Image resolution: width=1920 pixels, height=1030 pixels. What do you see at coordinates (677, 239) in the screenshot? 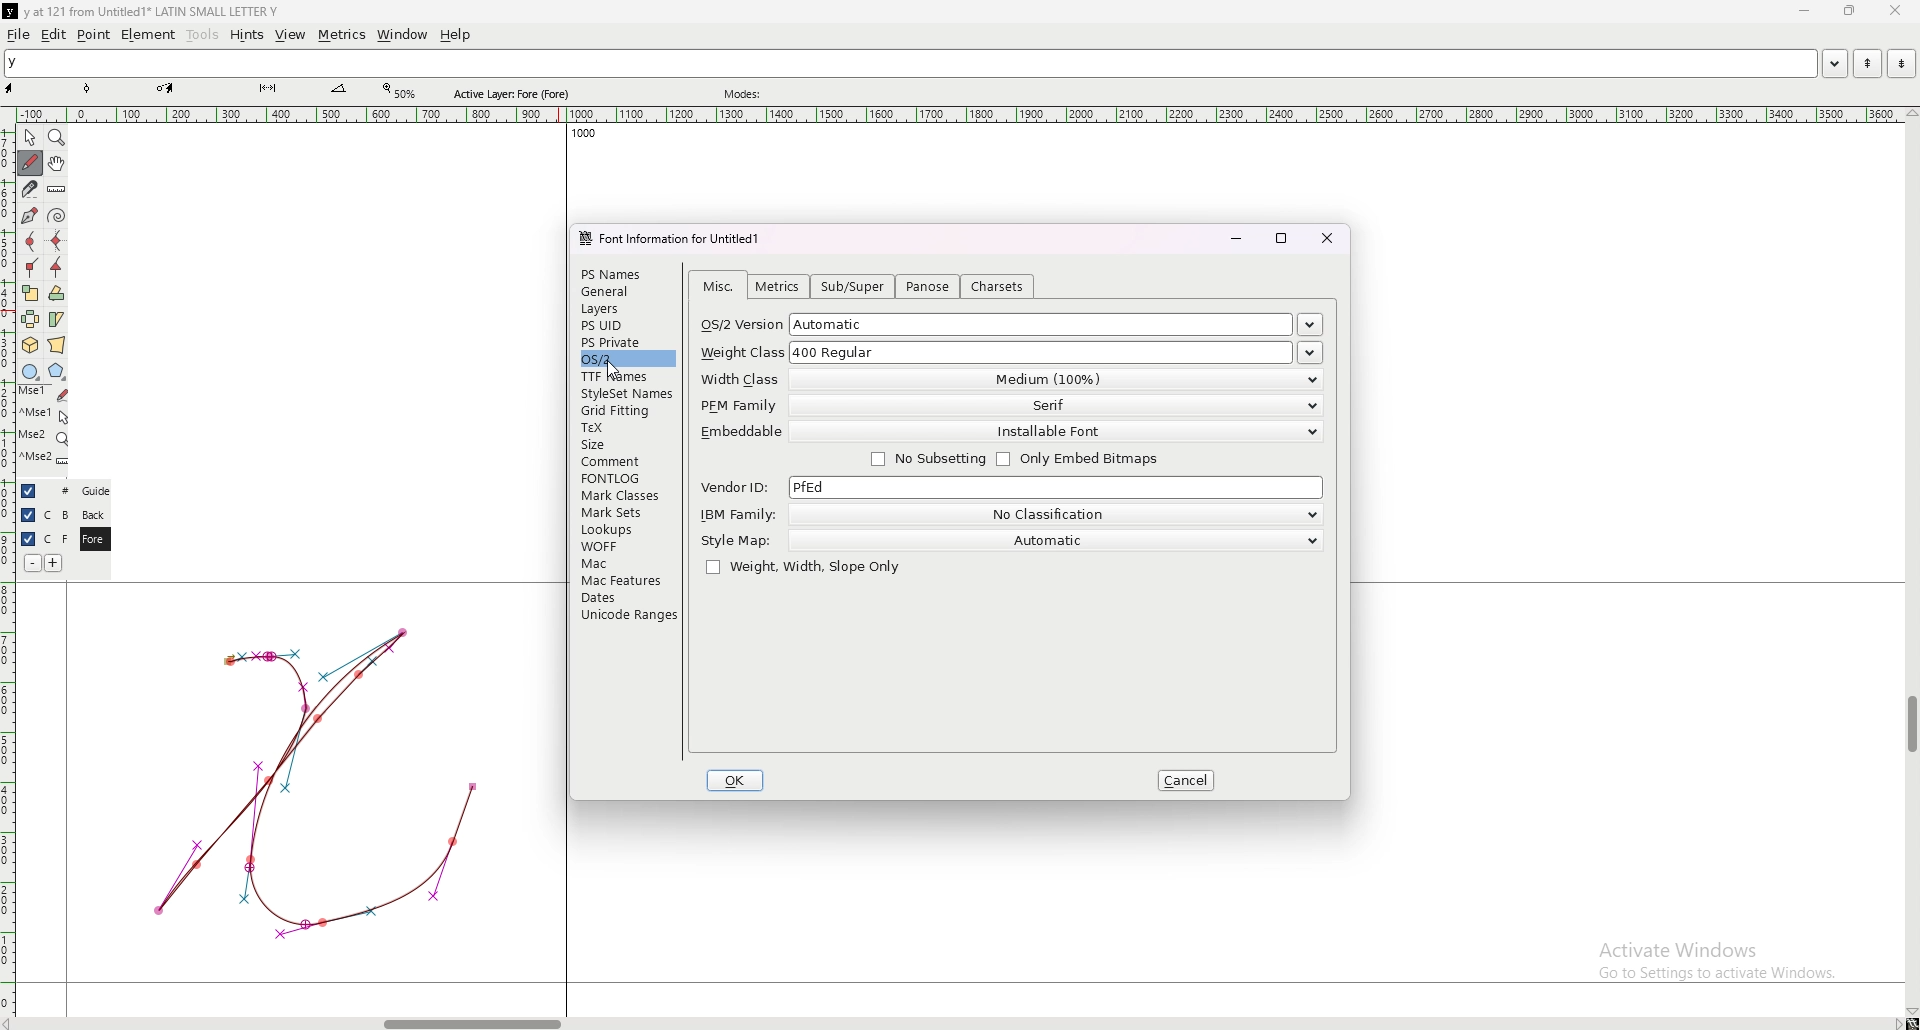
I see `font information for untitled1` at bounding box center [677, 239].